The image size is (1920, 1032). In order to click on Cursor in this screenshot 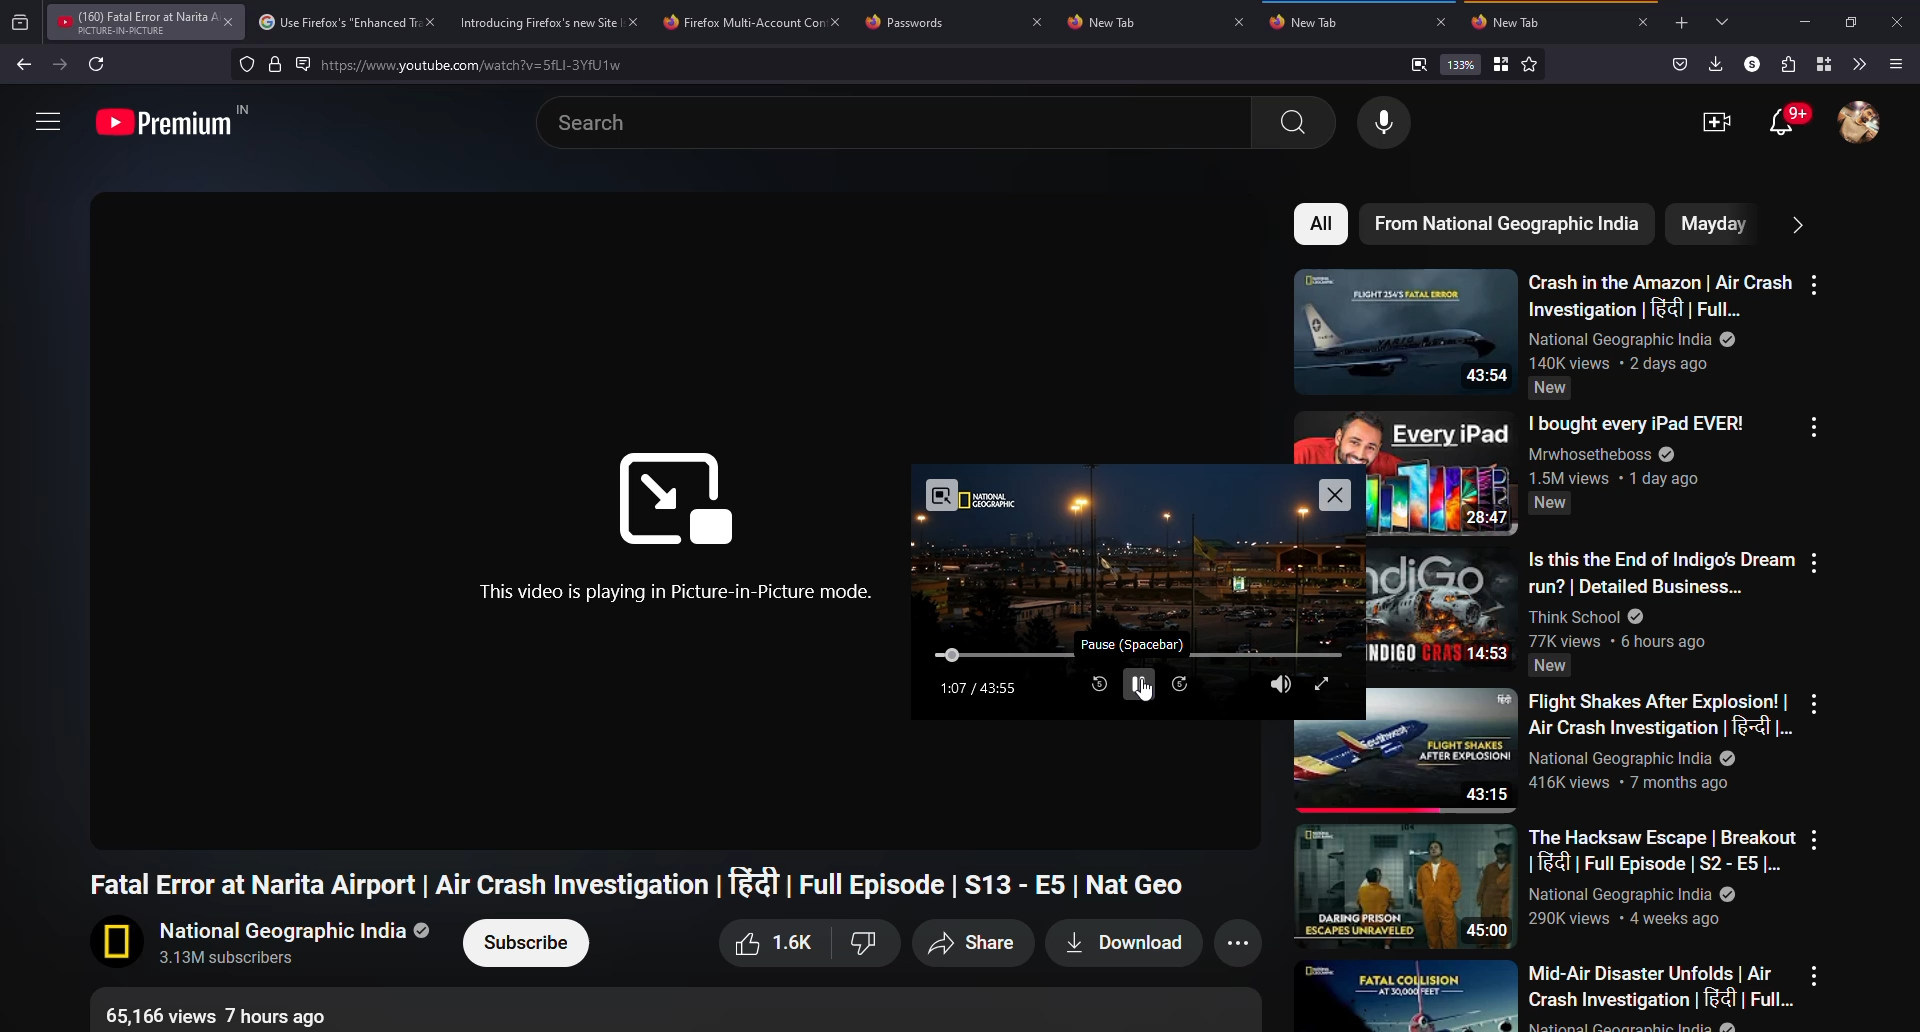, I will do `click(1147, 696)`.